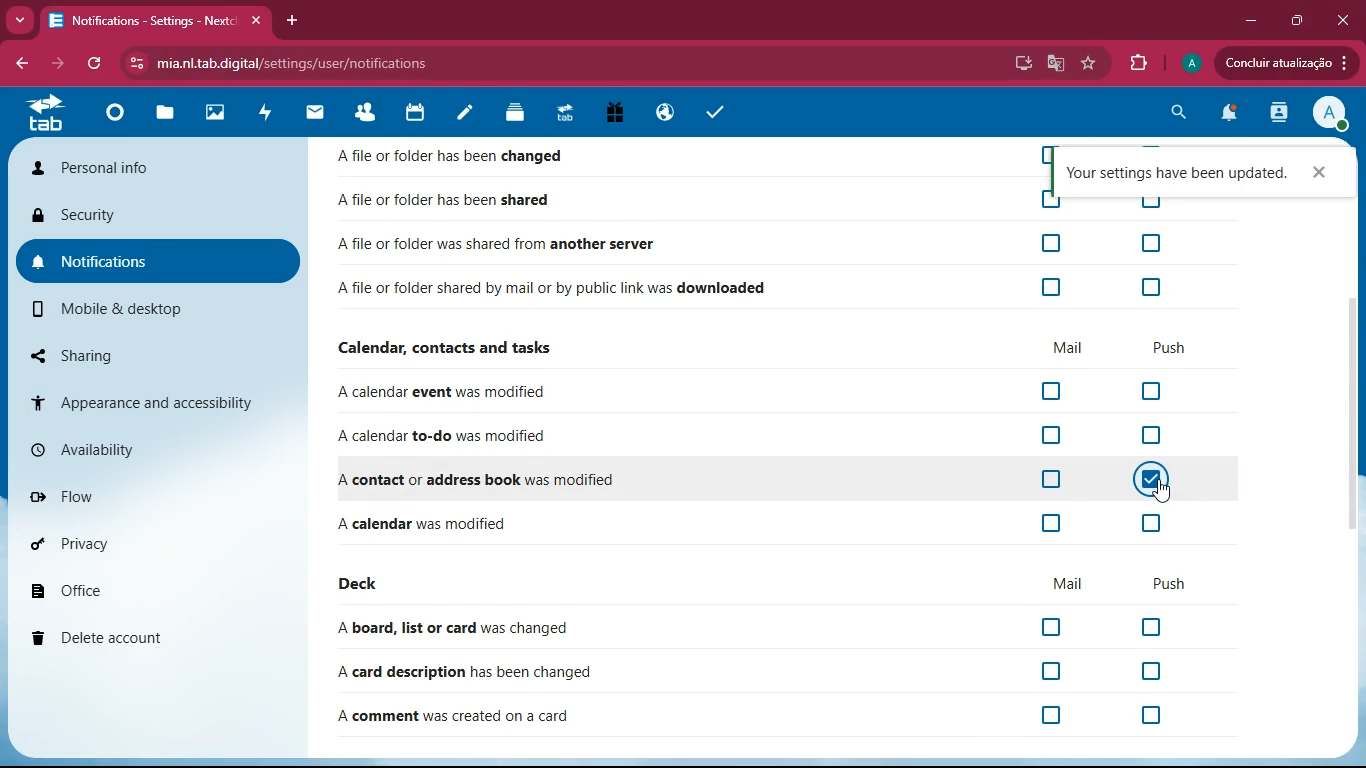 The width and height of the screenshot is (1366, 768). Describe the element at coordinates (149, 264) in the screenshot. I see `notifications` at that location.